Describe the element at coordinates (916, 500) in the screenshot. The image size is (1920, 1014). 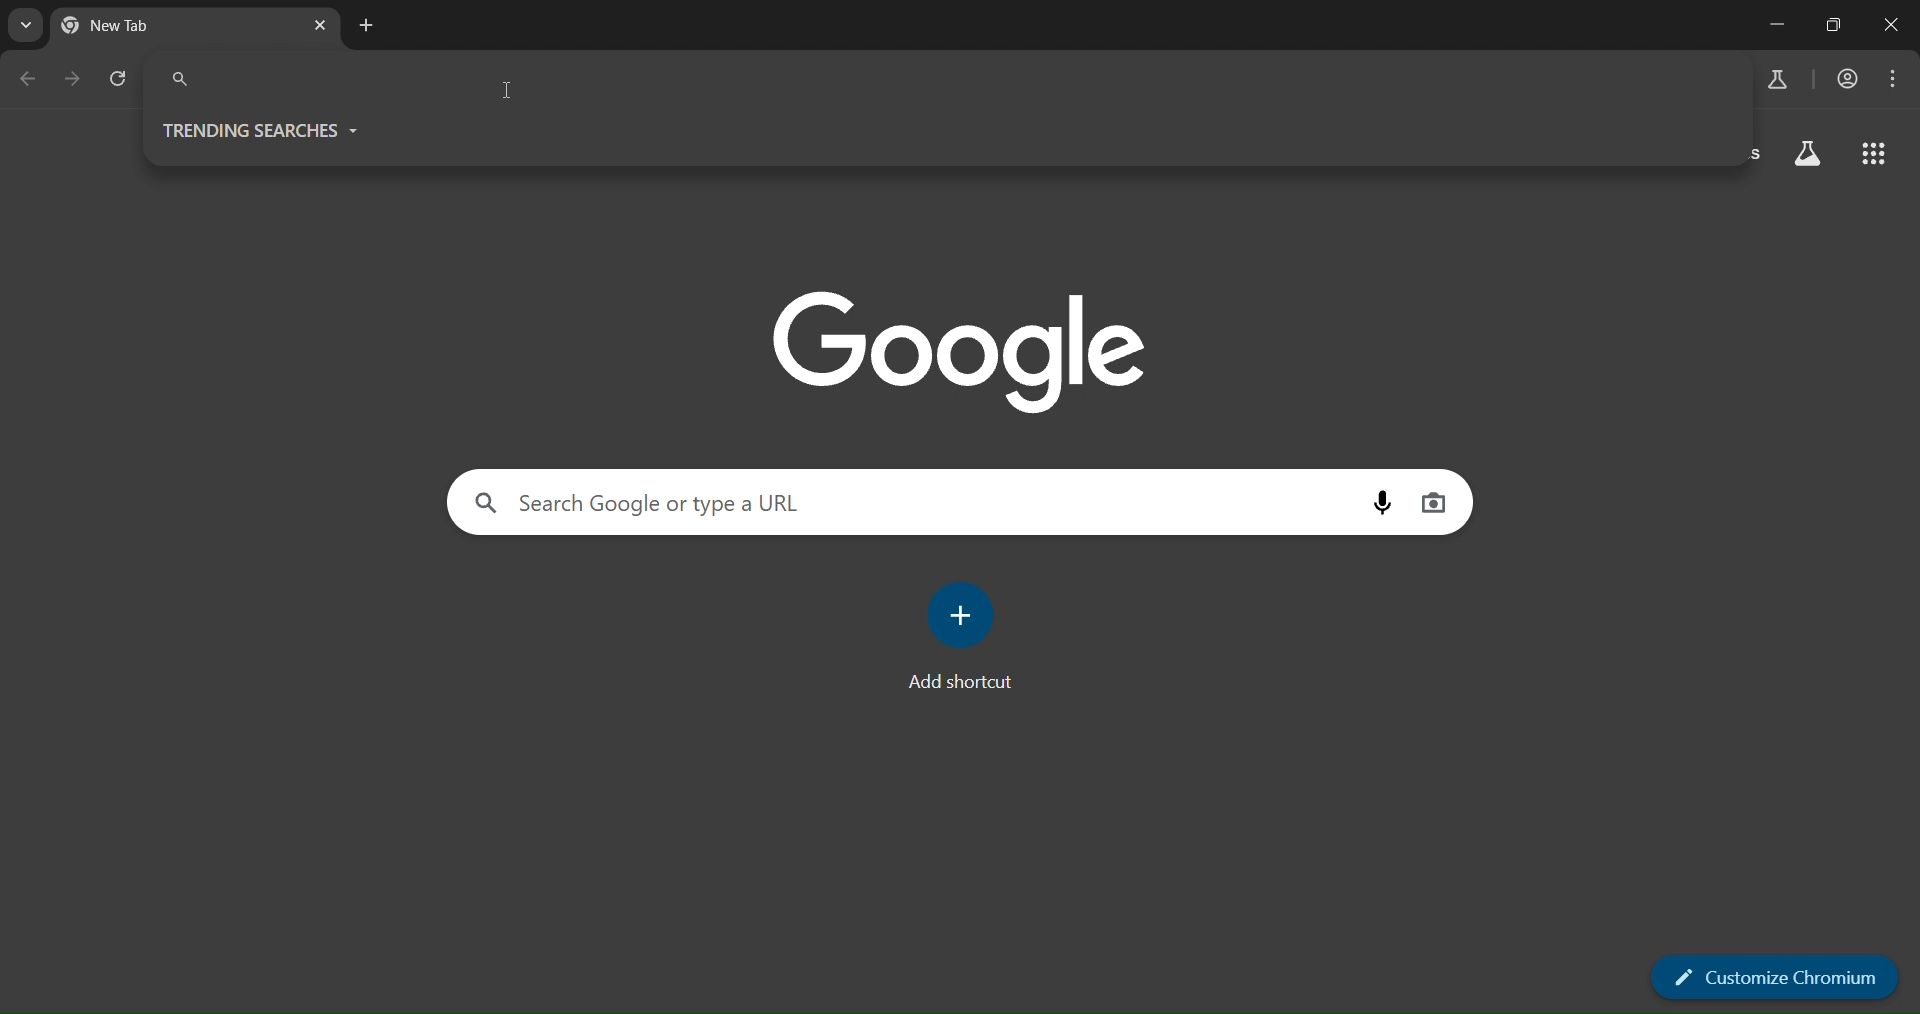
I see `search google or type a URL` at that location.